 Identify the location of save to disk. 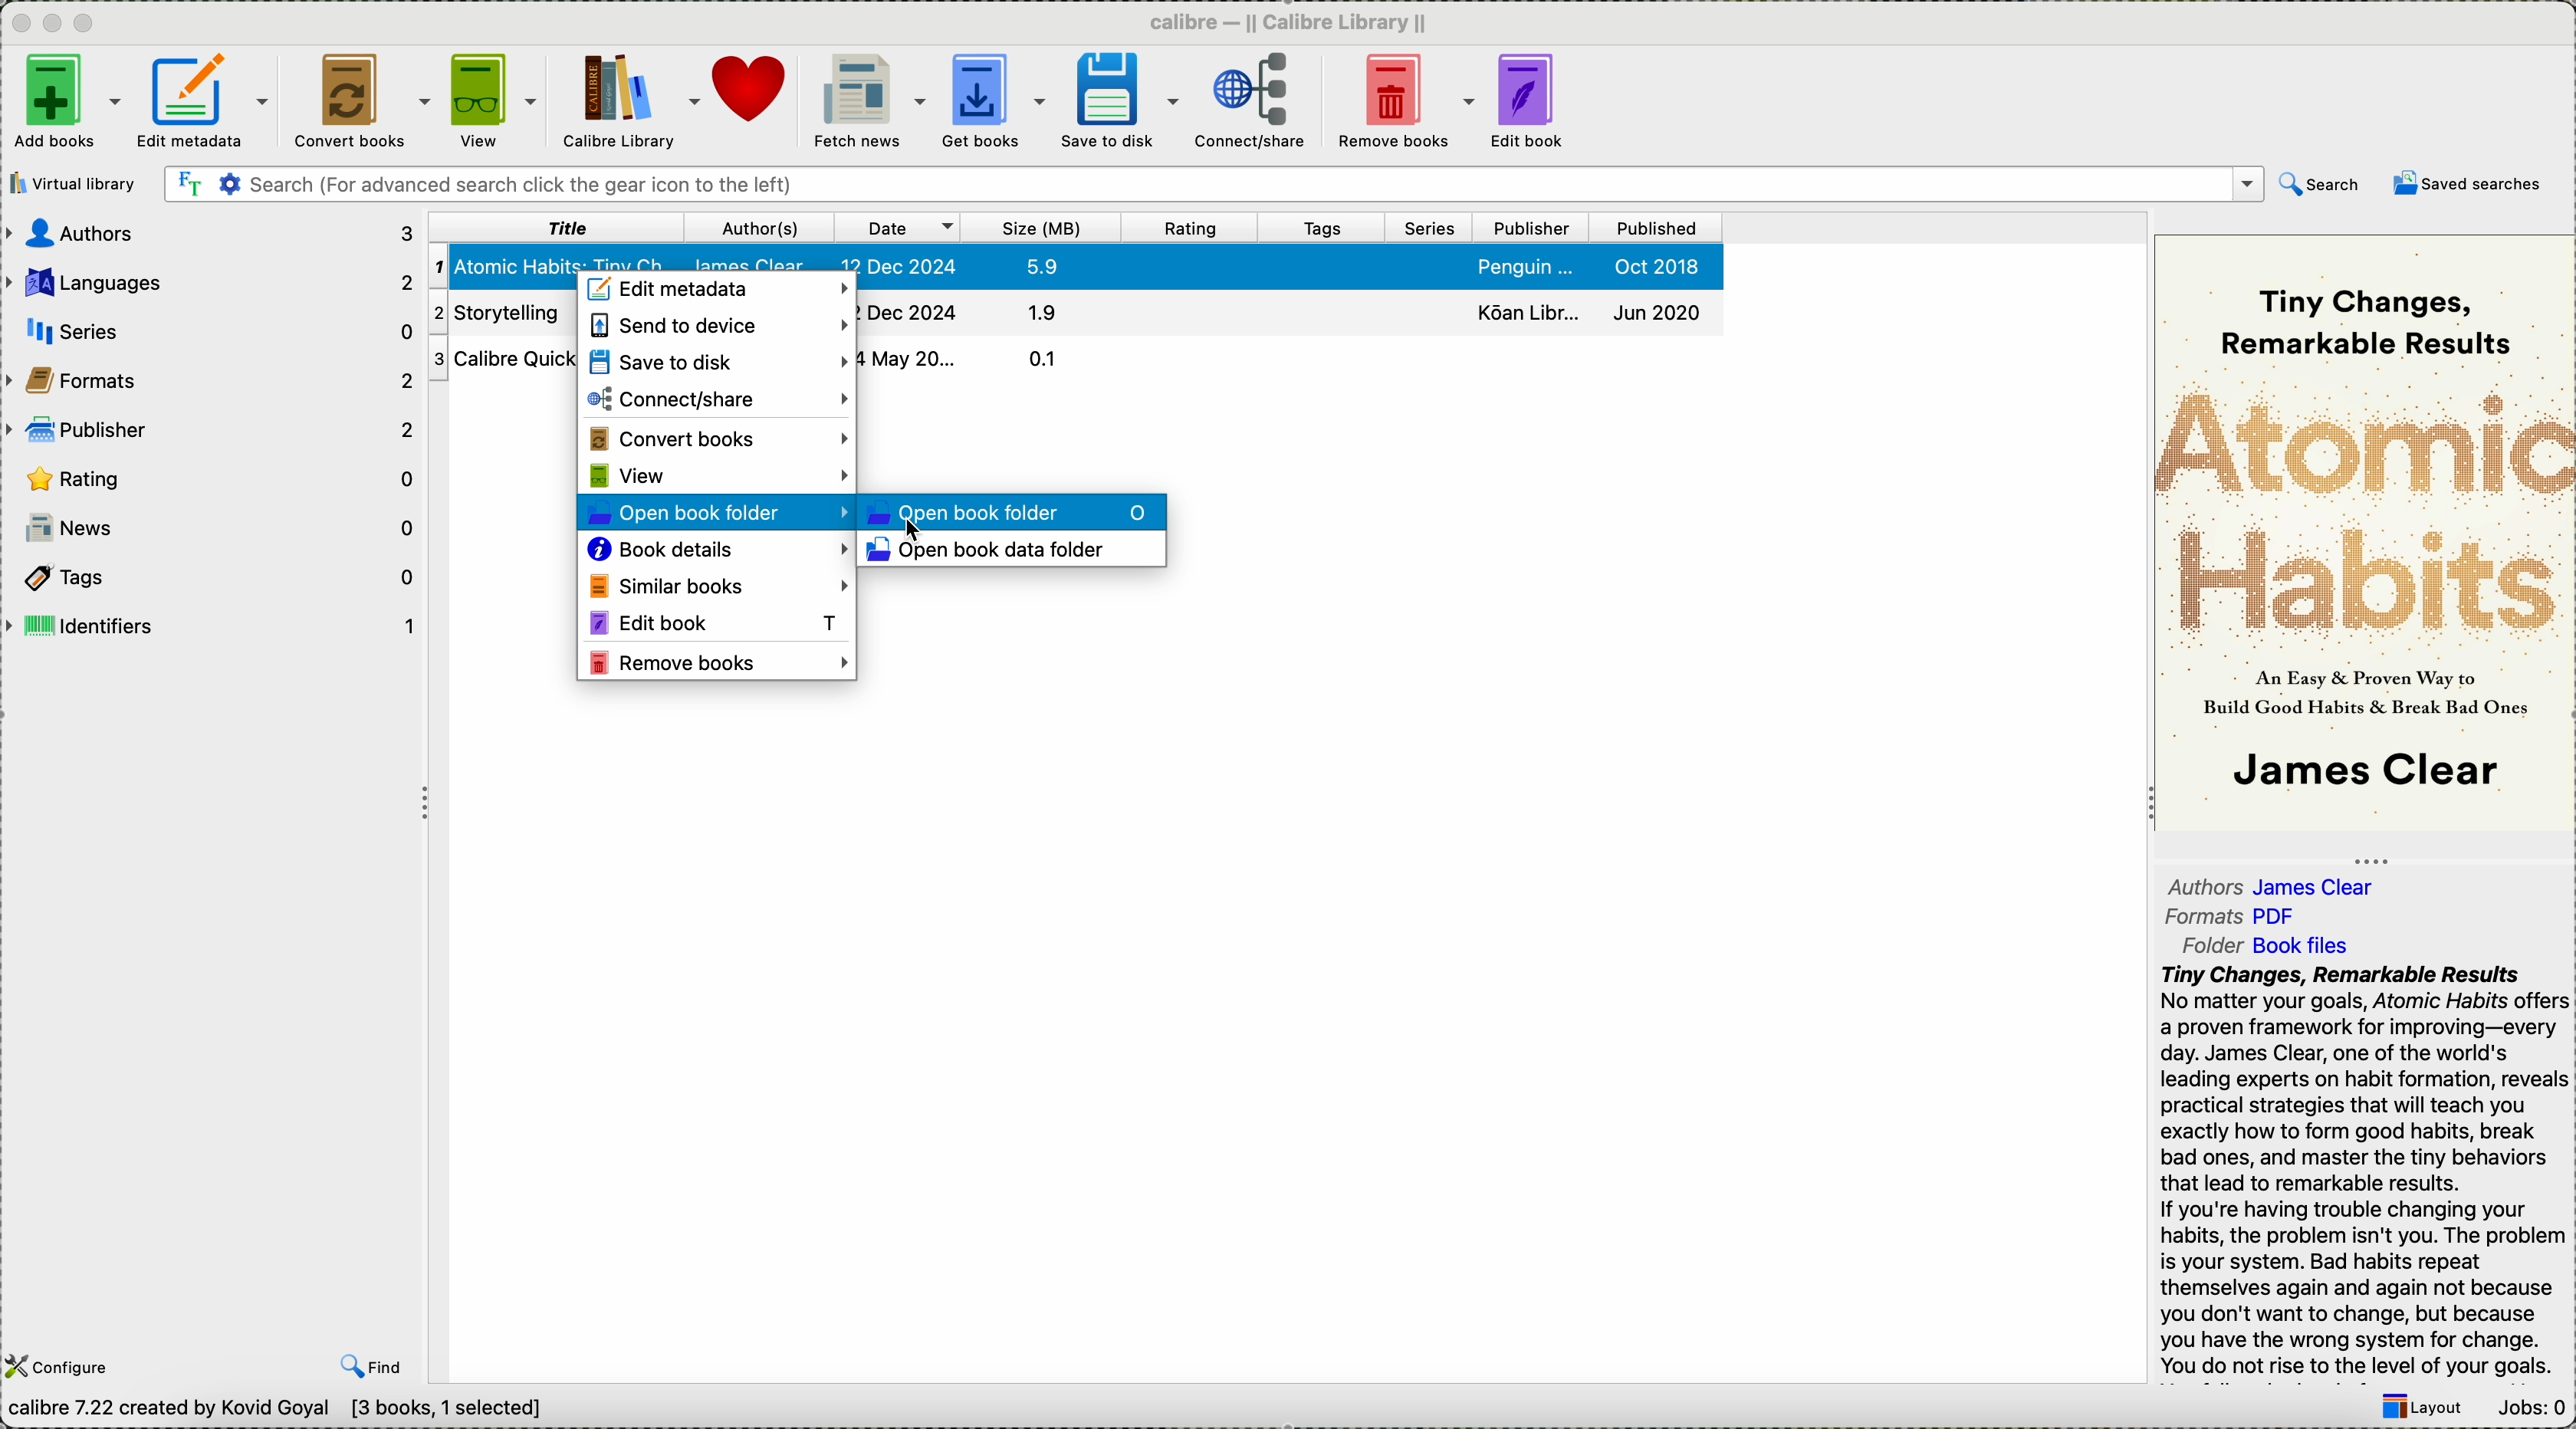
(716, 361).